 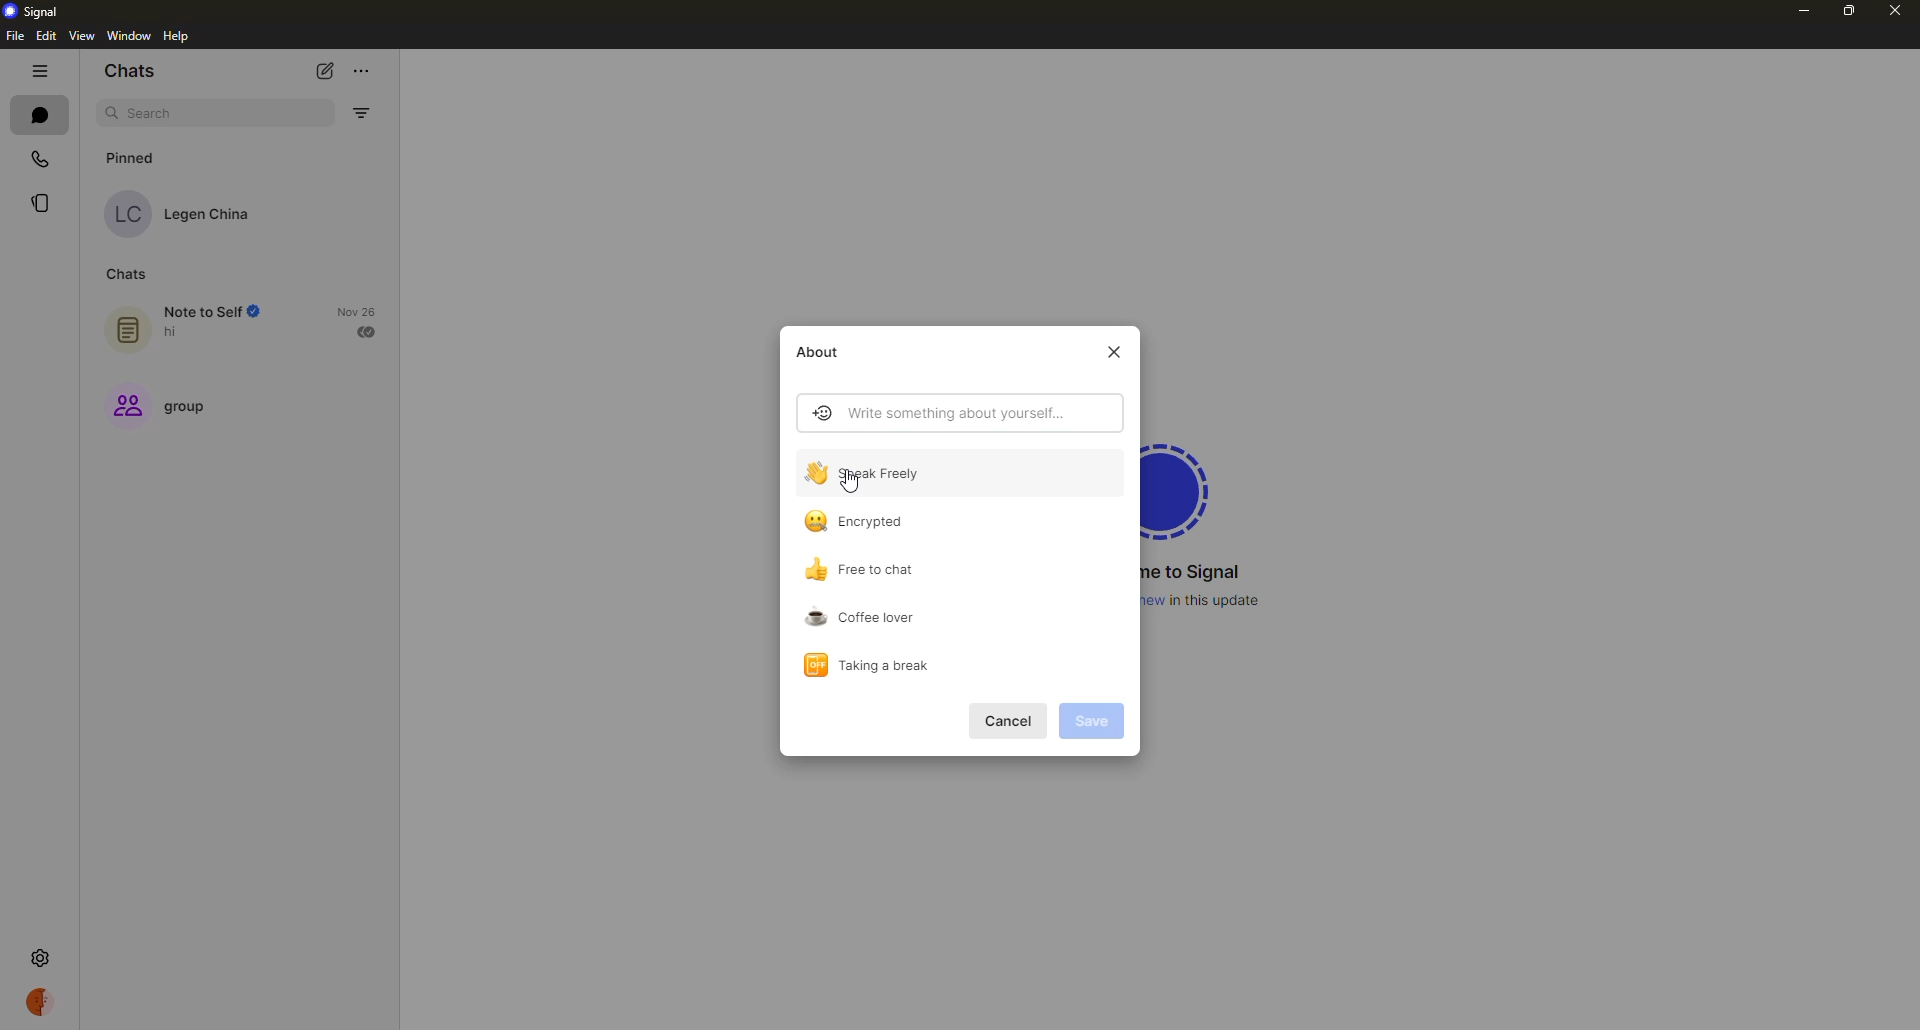 I want to click on new chat, so click(x=330, y=69).